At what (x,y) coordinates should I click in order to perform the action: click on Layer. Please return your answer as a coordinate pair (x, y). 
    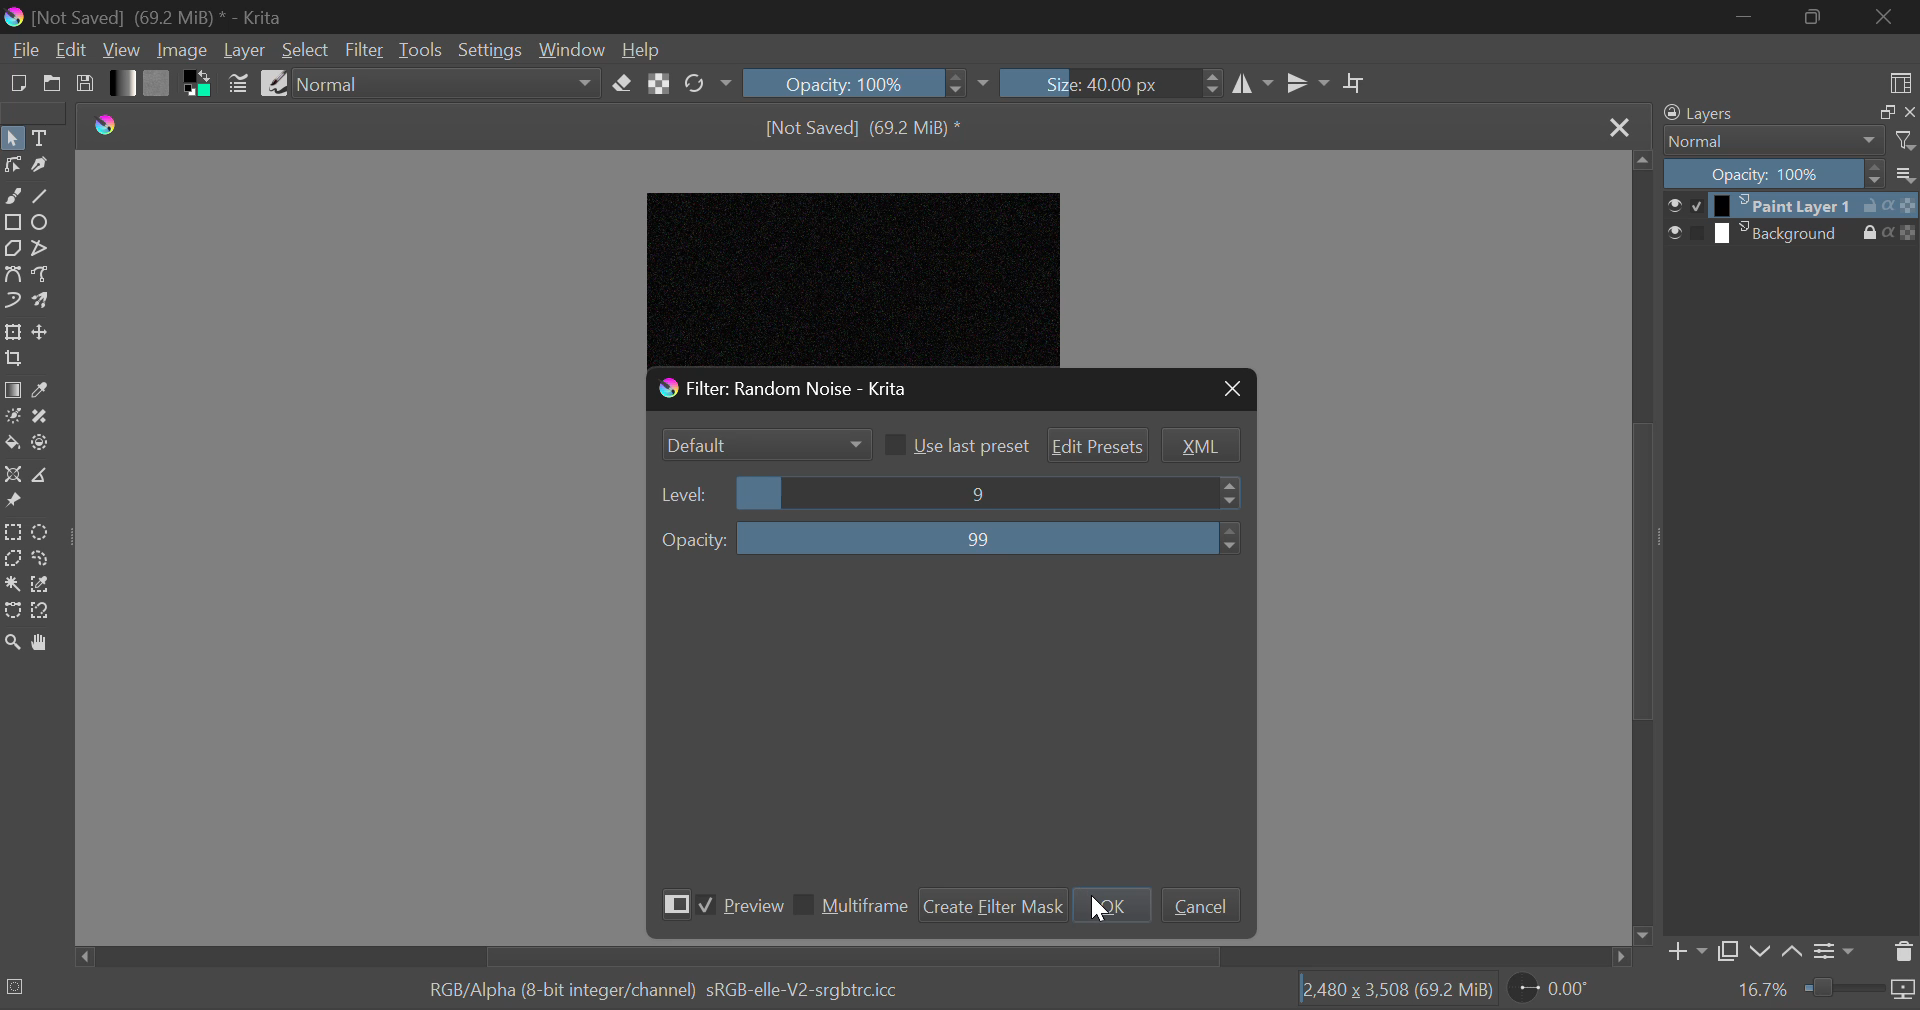
    Looking at the image, I should click on (245, 51).